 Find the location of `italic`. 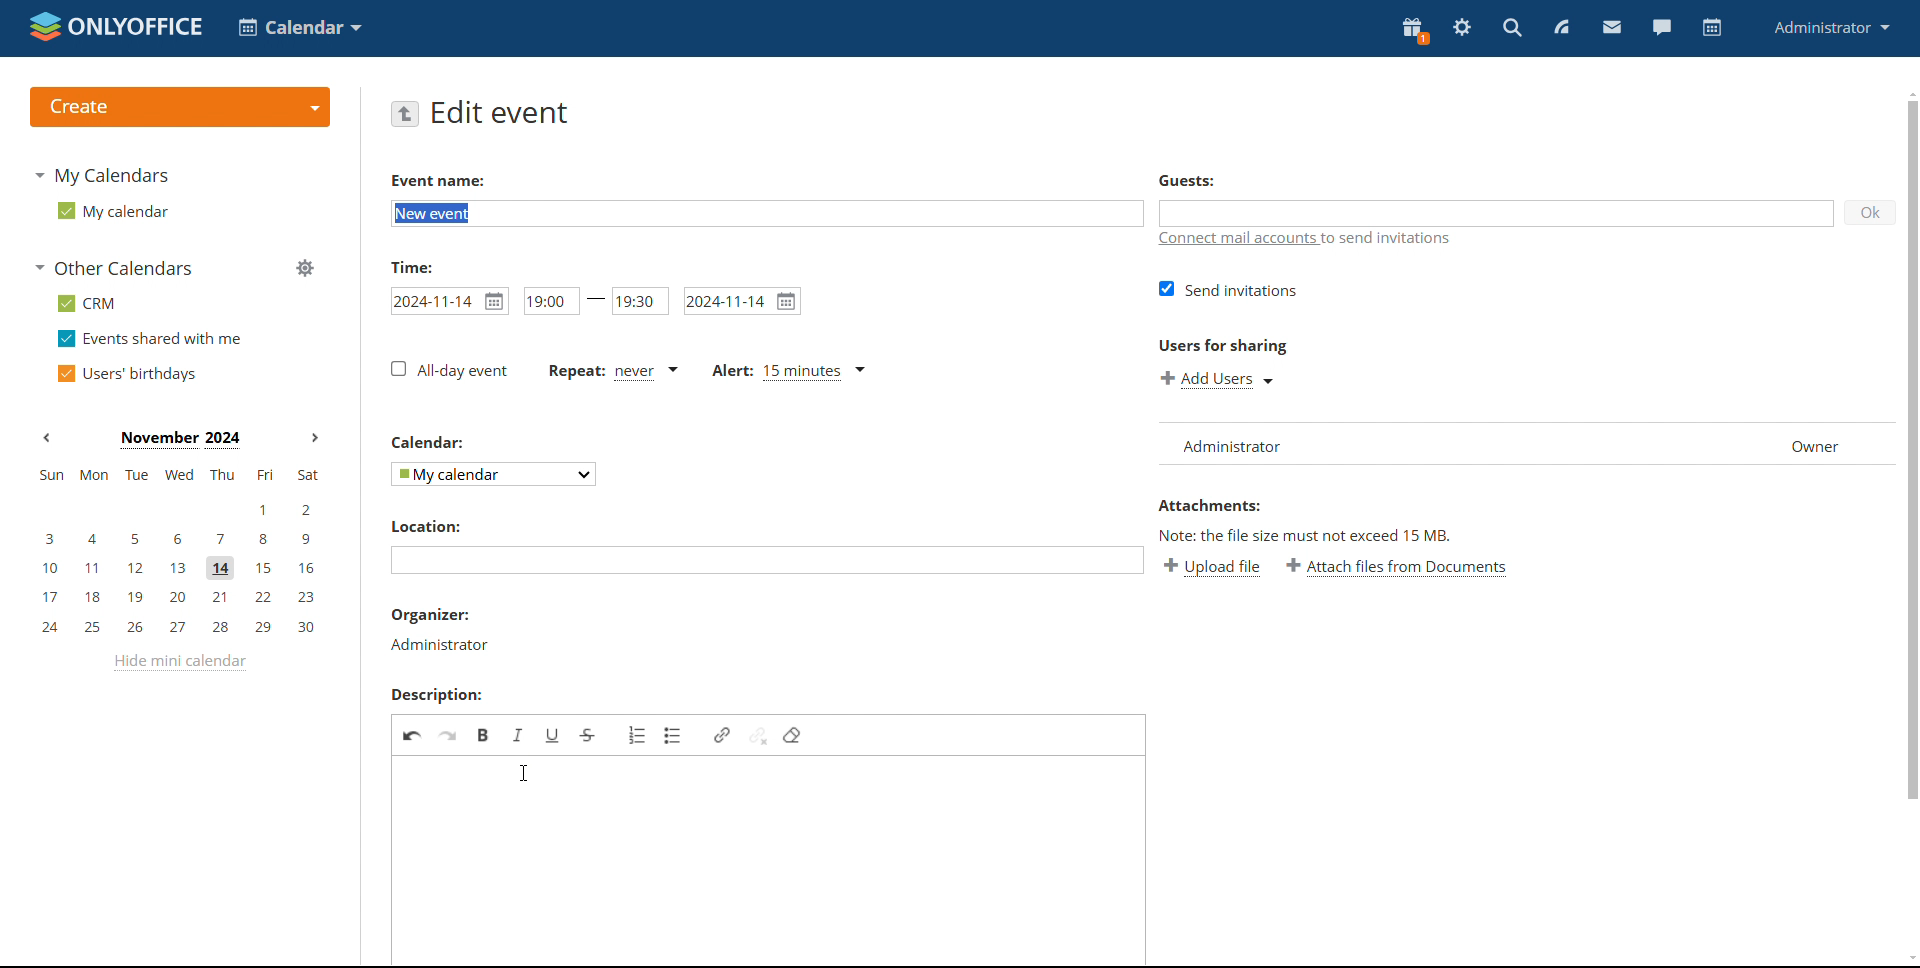

italic is located at coordinates (519, 734).